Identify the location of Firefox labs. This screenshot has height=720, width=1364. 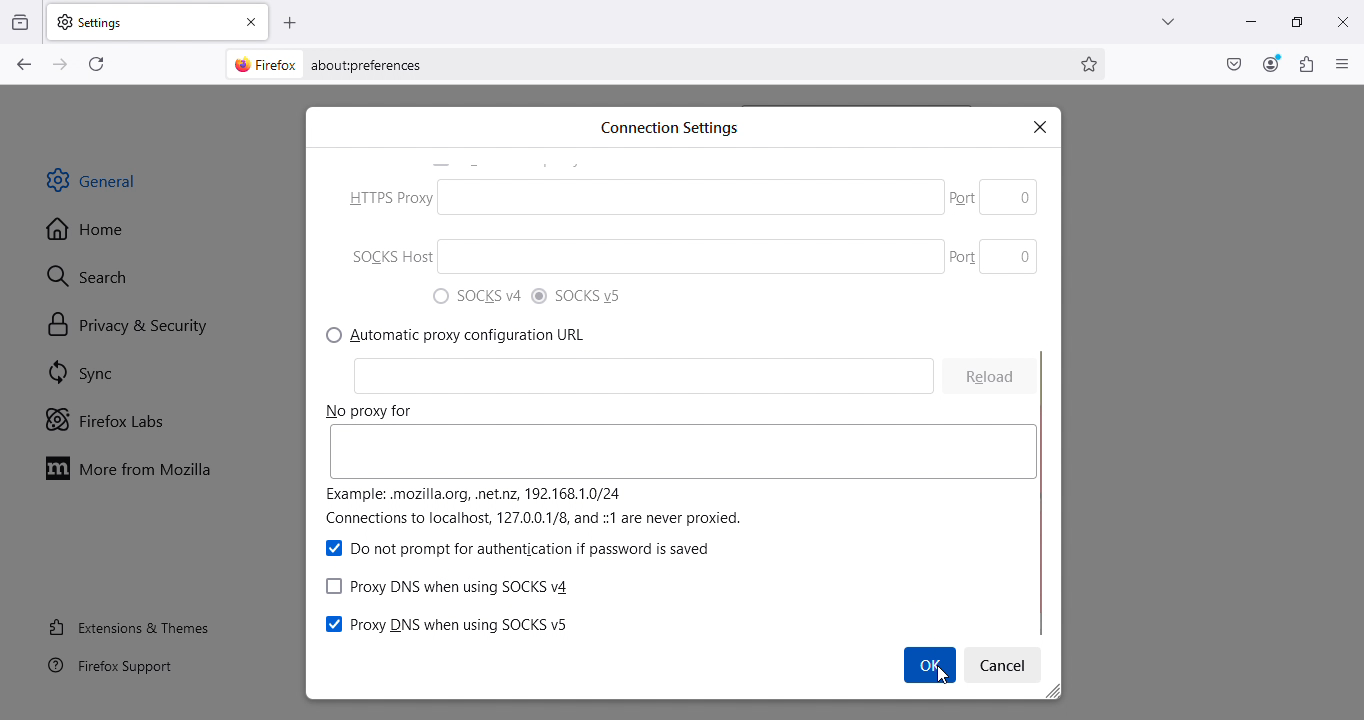
(108, 421).